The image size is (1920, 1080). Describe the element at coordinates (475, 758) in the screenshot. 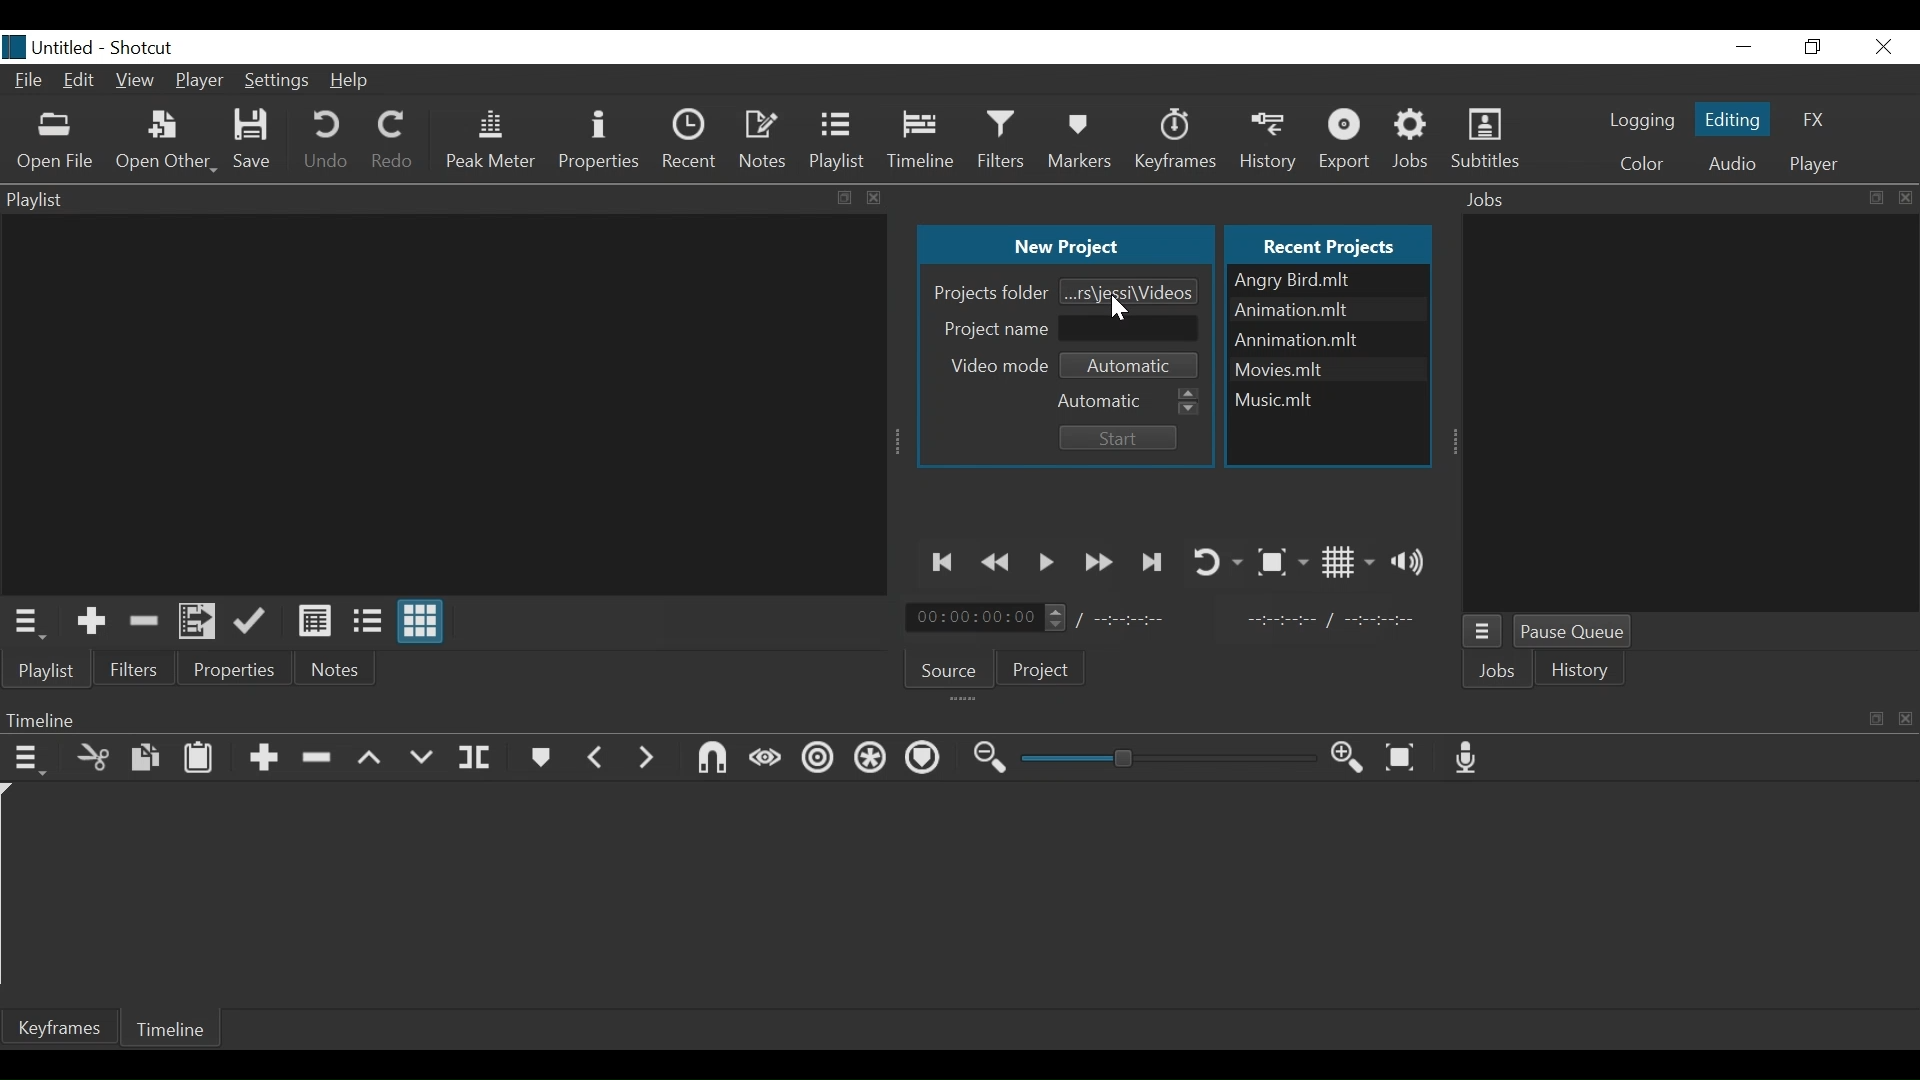

I see `Split at playhead` at that location.